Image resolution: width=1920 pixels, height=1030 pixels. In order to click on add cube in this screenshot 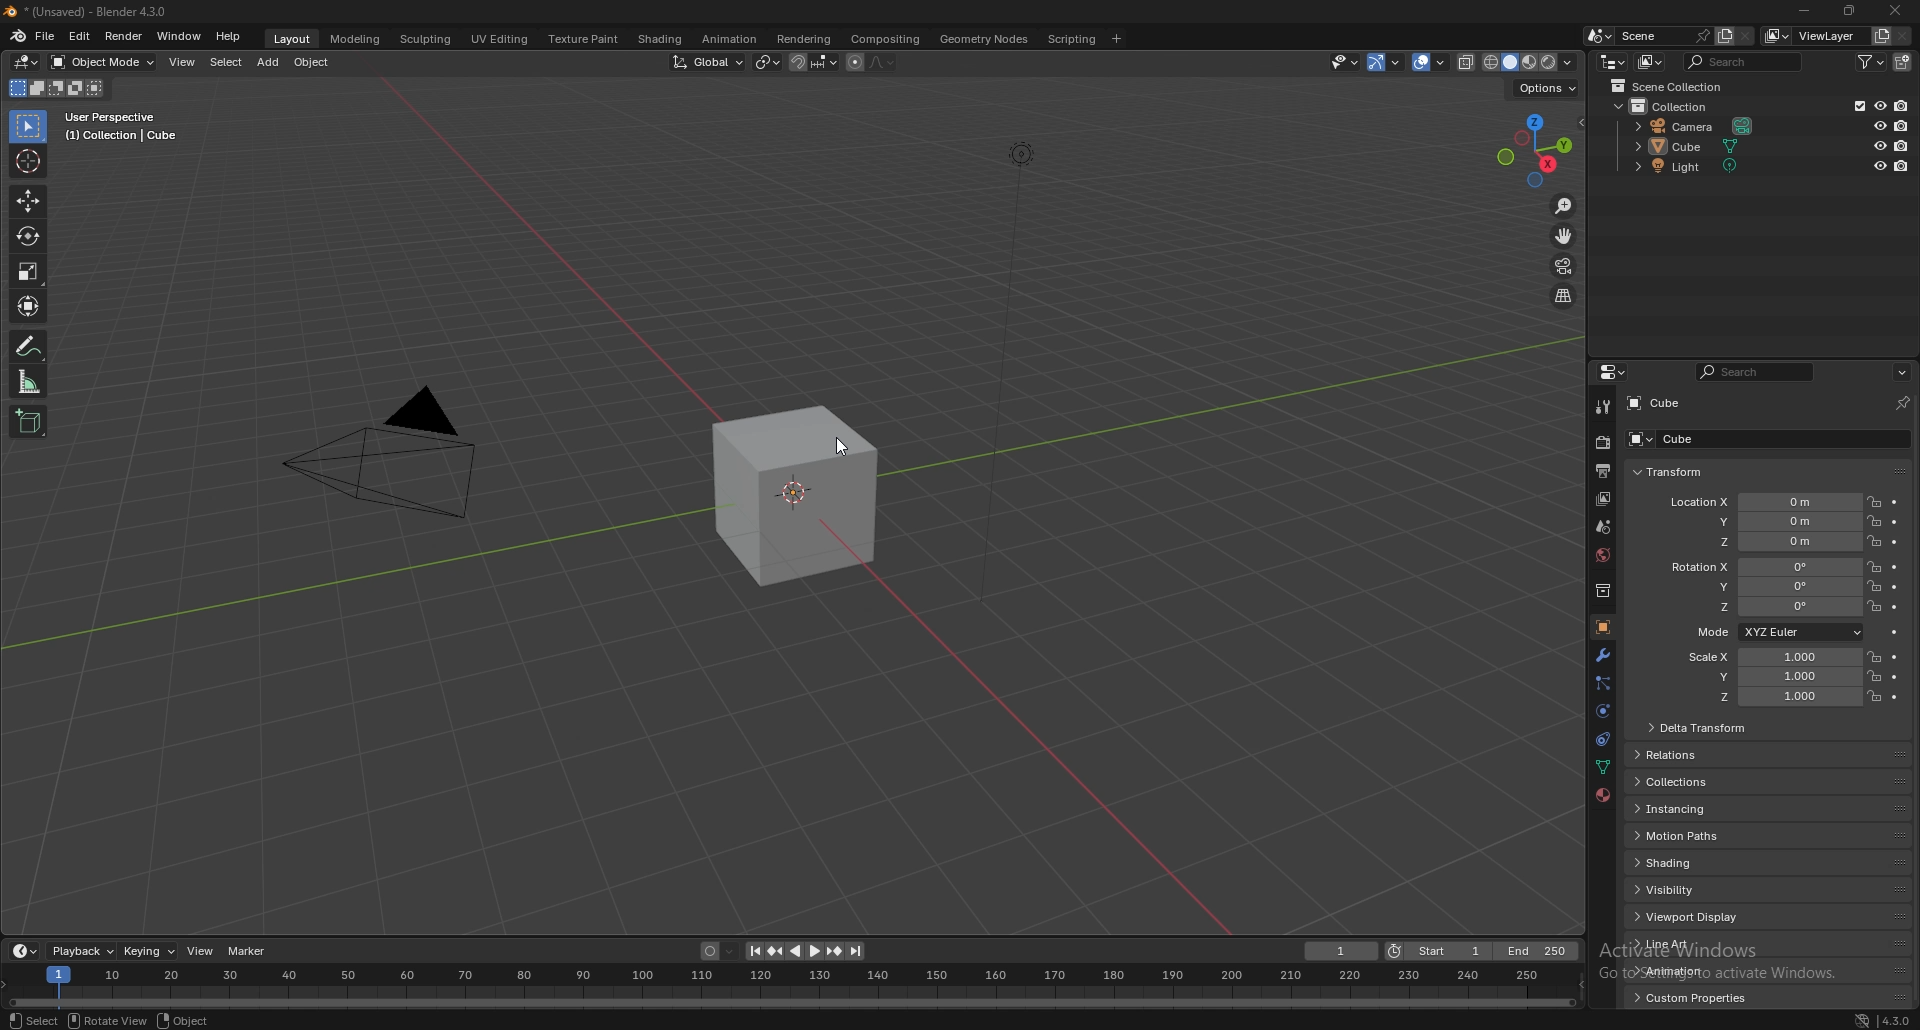, I will do `click(27, 422)`.